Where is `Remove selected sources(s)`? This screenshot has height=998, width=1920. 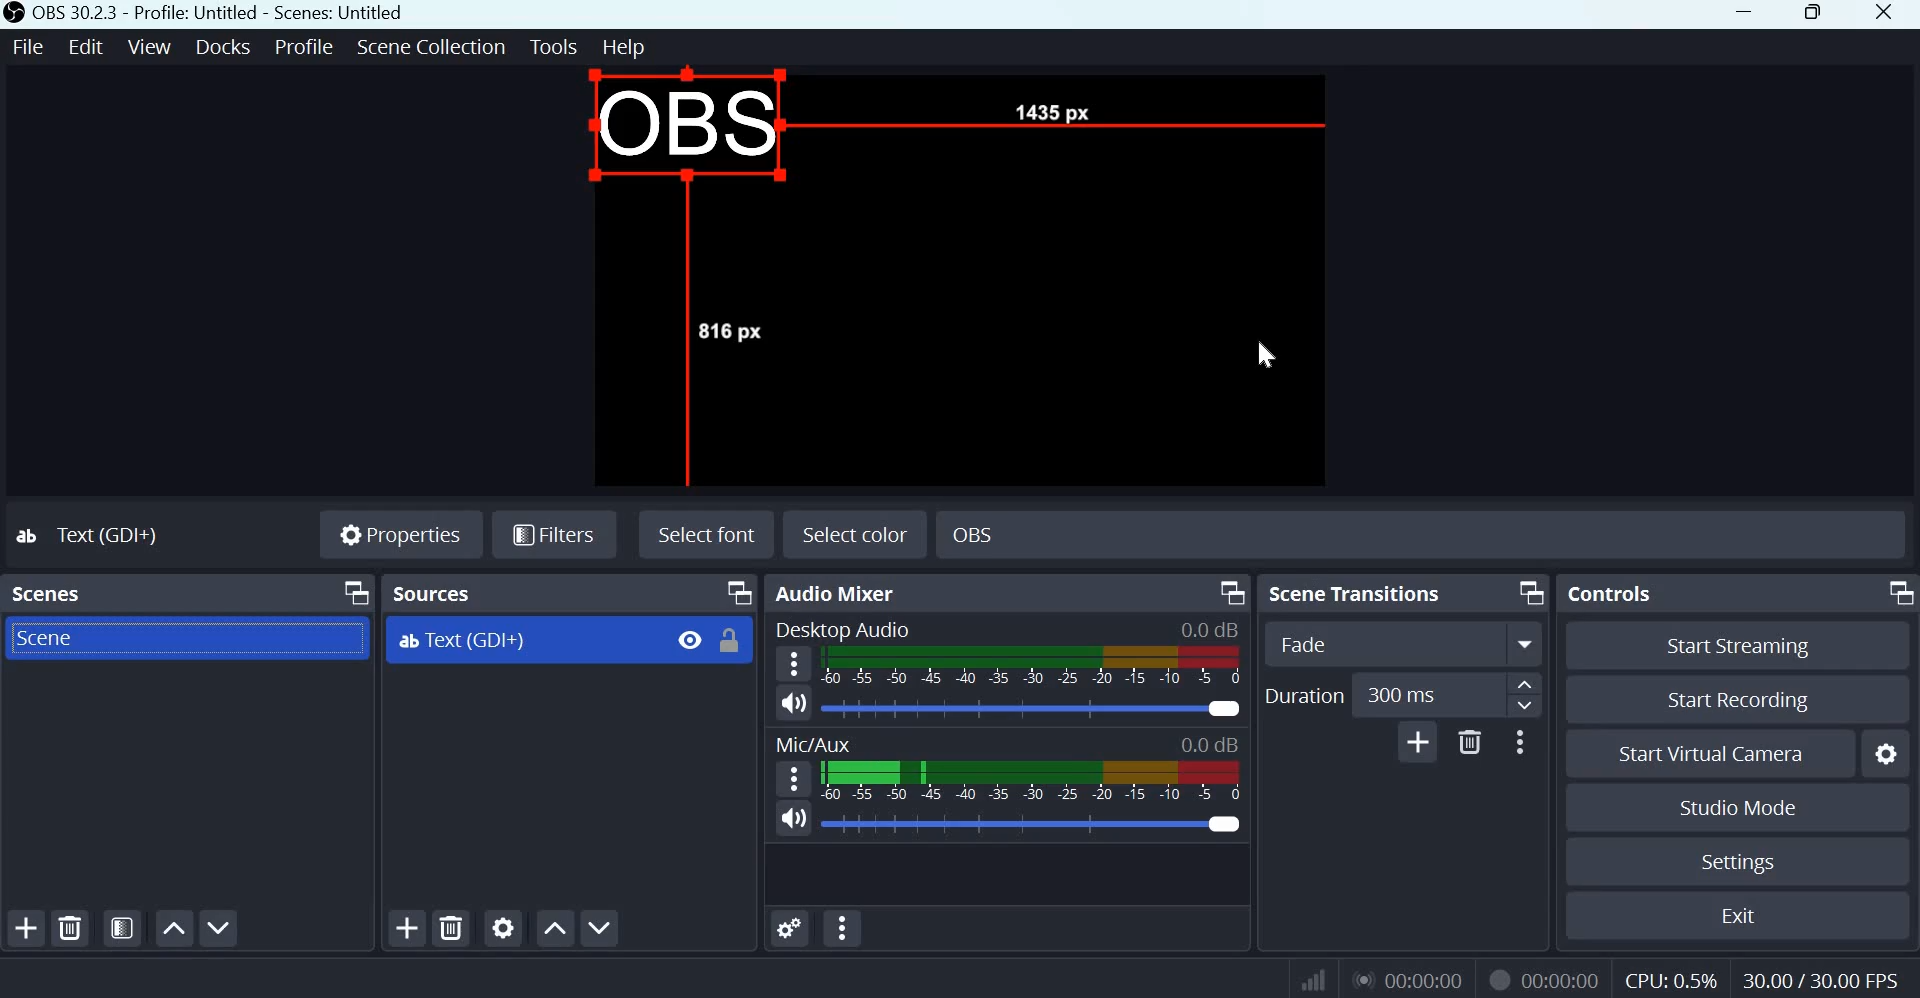
Remove selected sources(s) is located at coordinates (451, 926).